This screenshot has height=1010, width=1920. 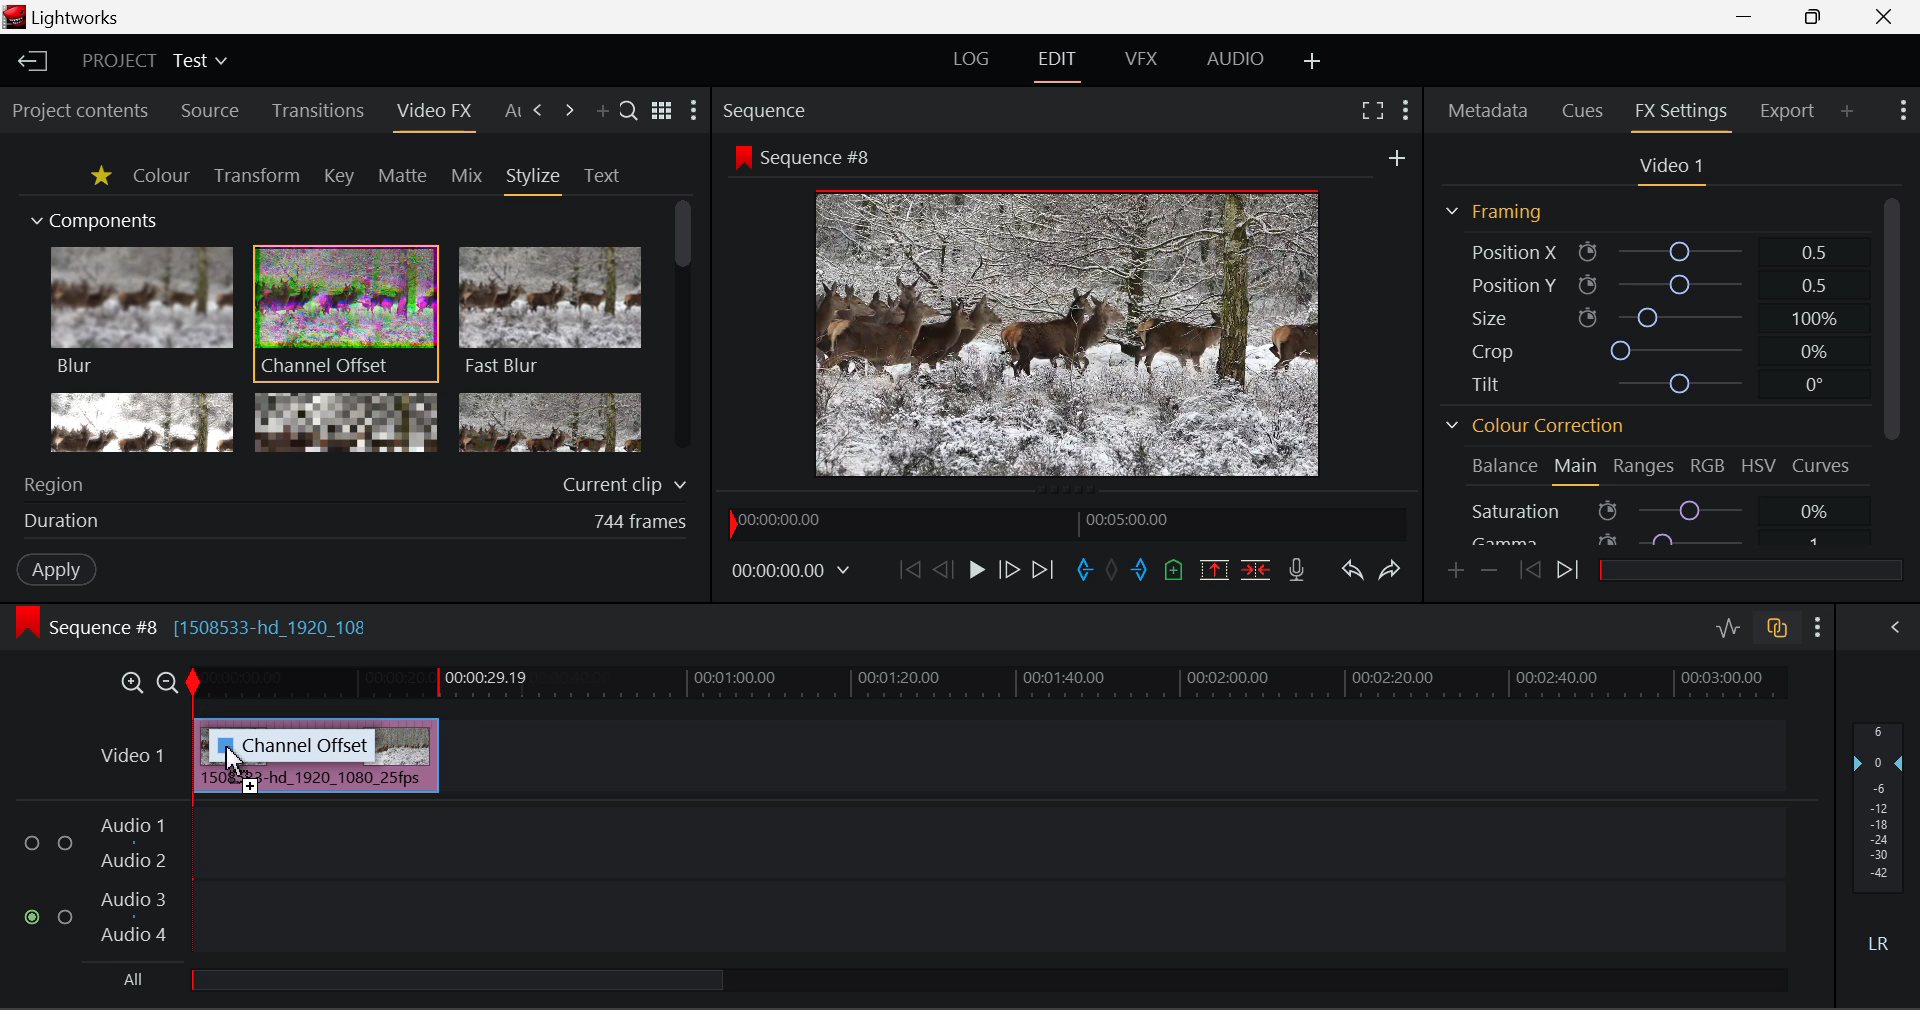 What do you see at coordinates (1880, 835) in the screenshot?
I see `Decibel Level` at bounding box center [1880, 835].